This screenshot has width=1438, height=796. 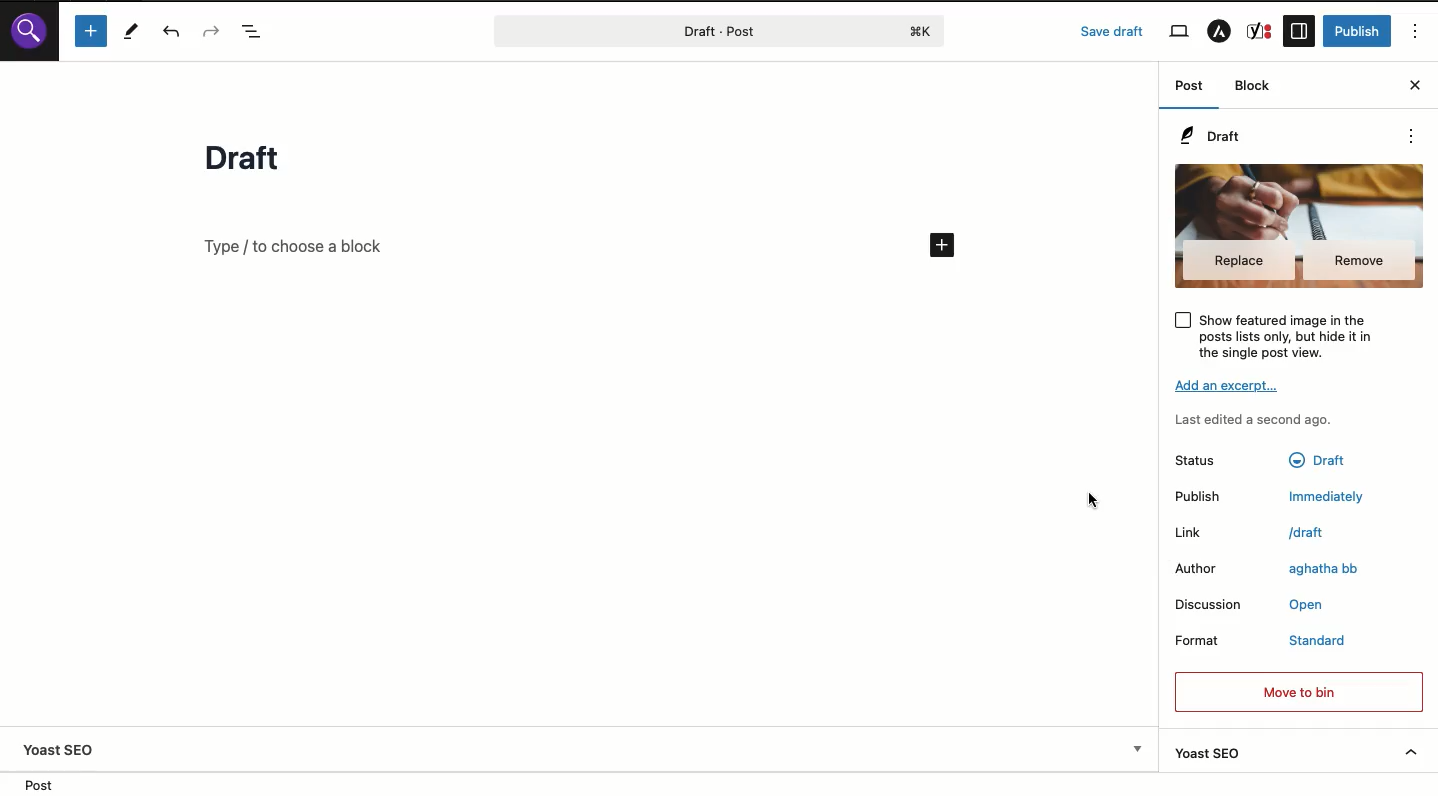 I want to click on text, so click(x=1303, y=533).